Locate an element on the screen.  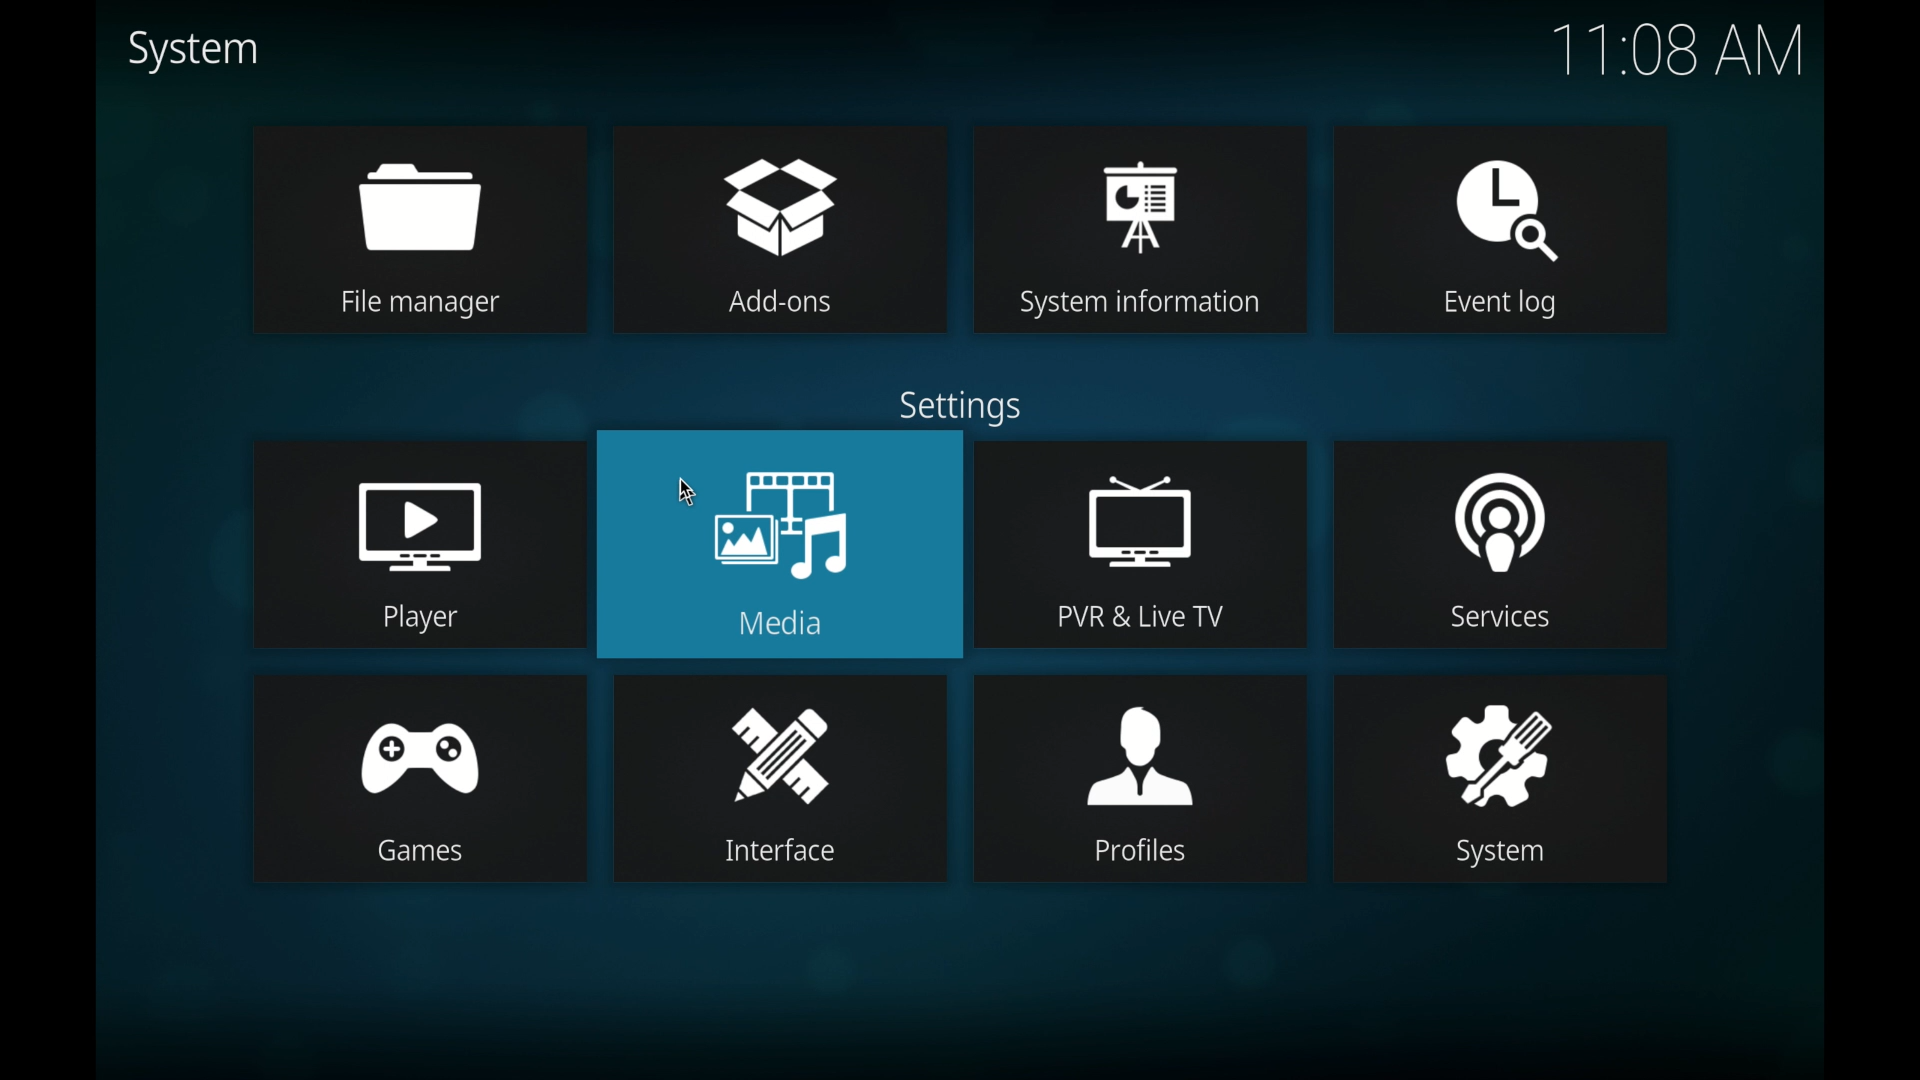
games is located at coordinates (419, 778).